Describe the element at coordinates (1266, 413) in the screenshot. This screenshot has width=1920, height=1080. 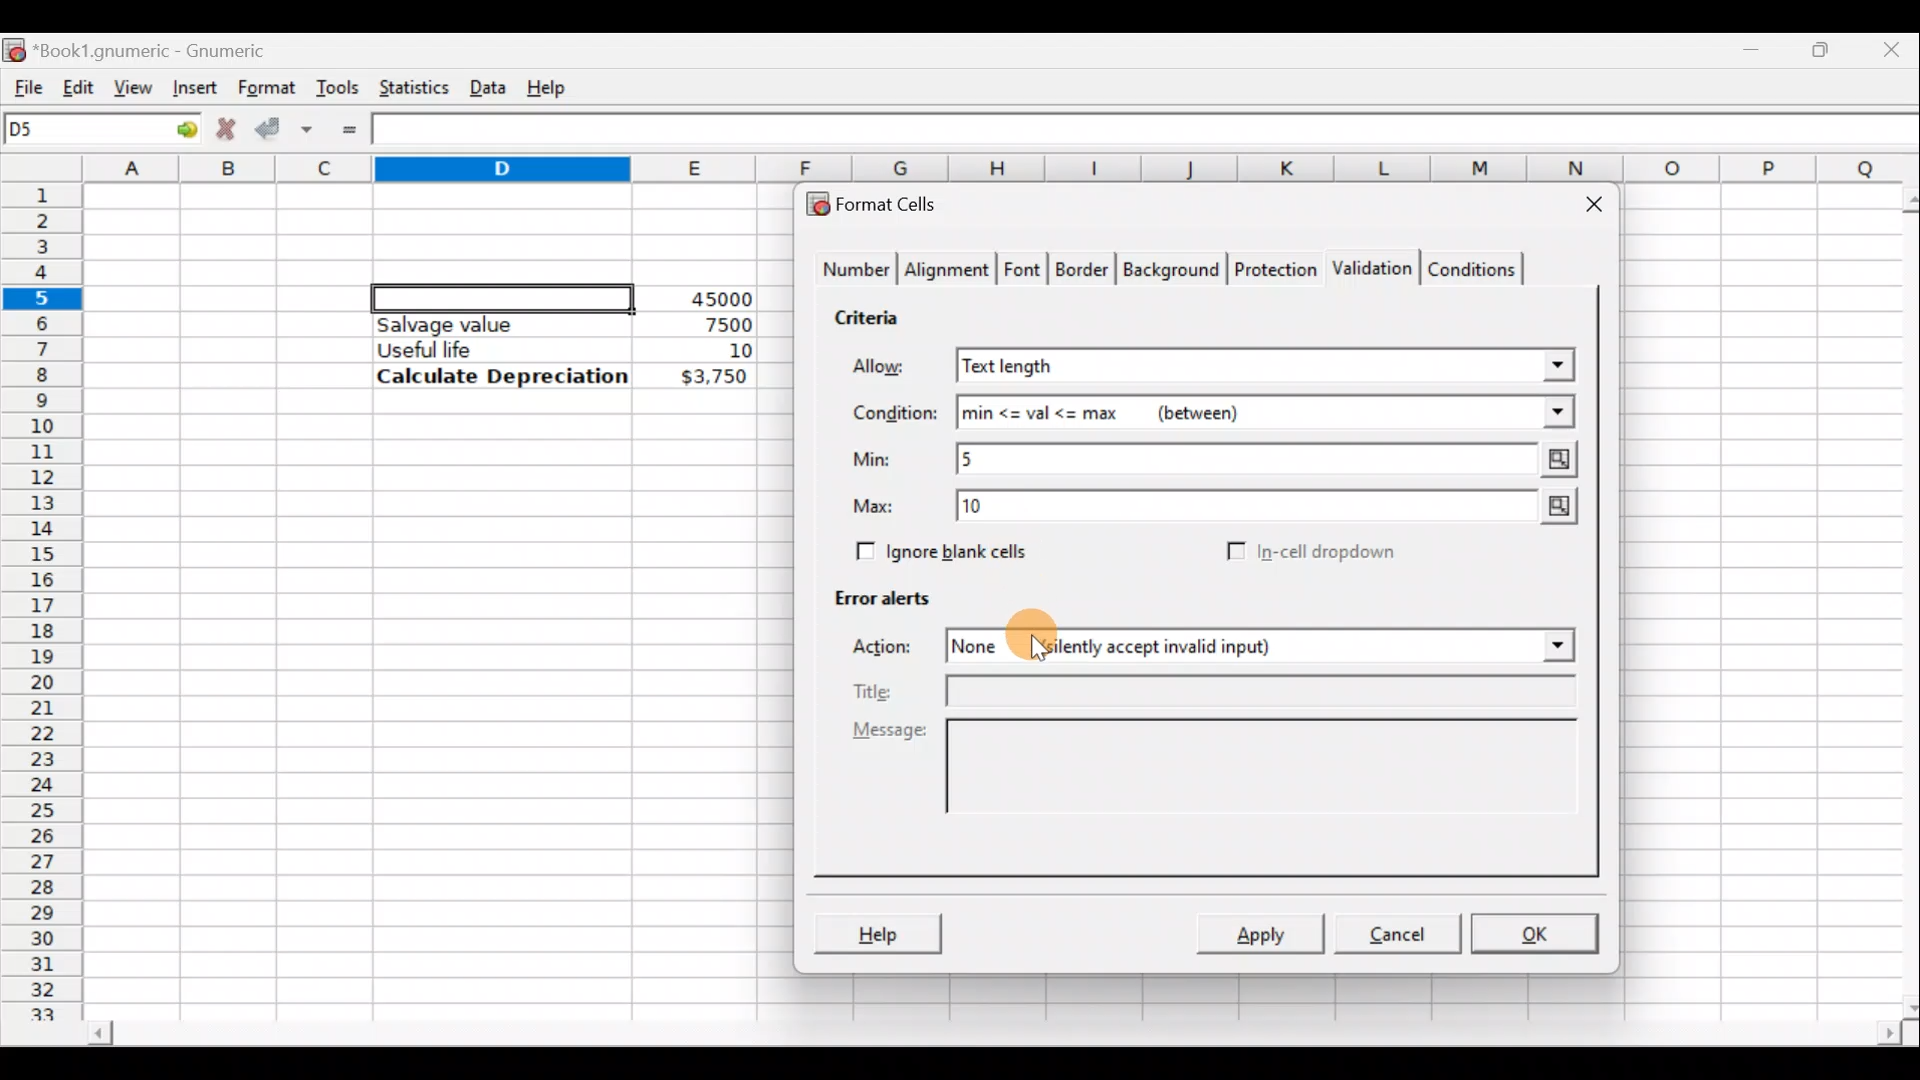
I see `min<=val<=max (between)` at that location.